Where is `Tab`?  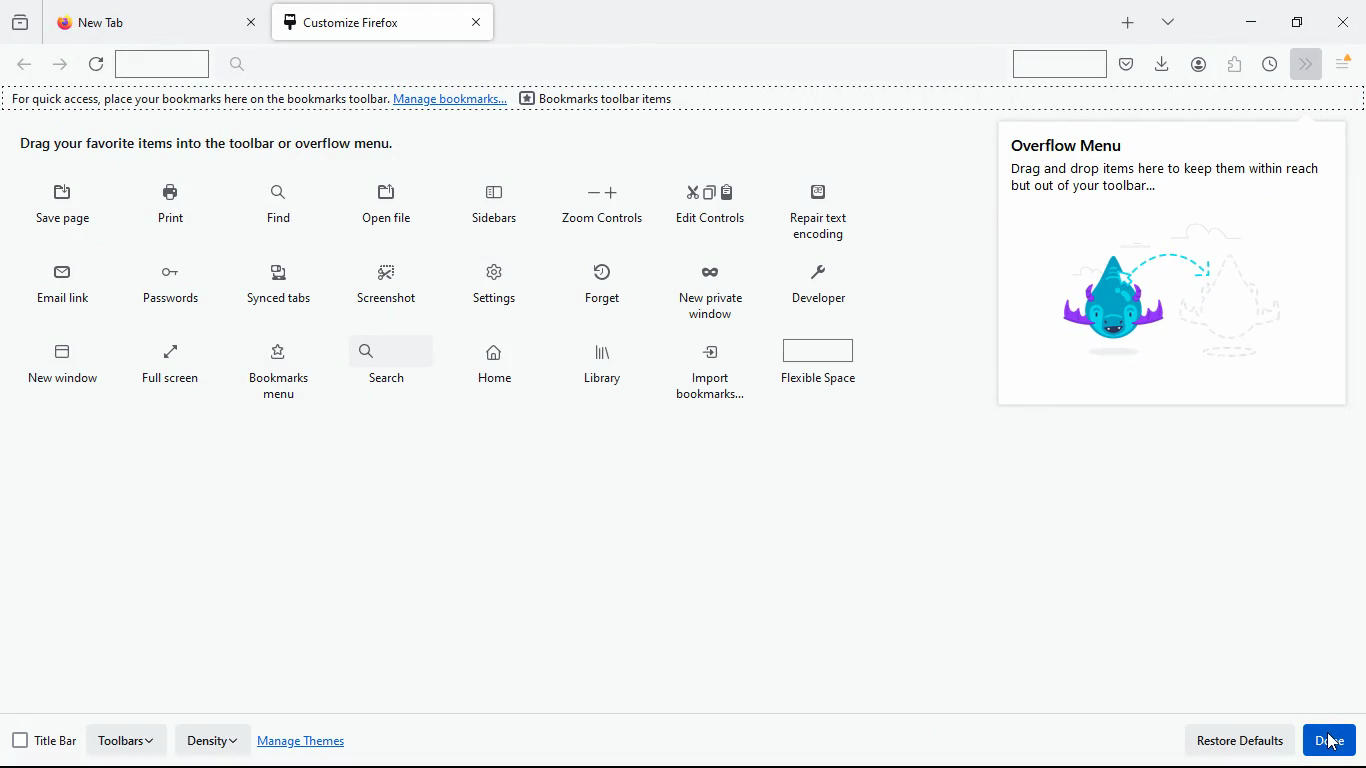
Tab is located at coordinates (385, 22).